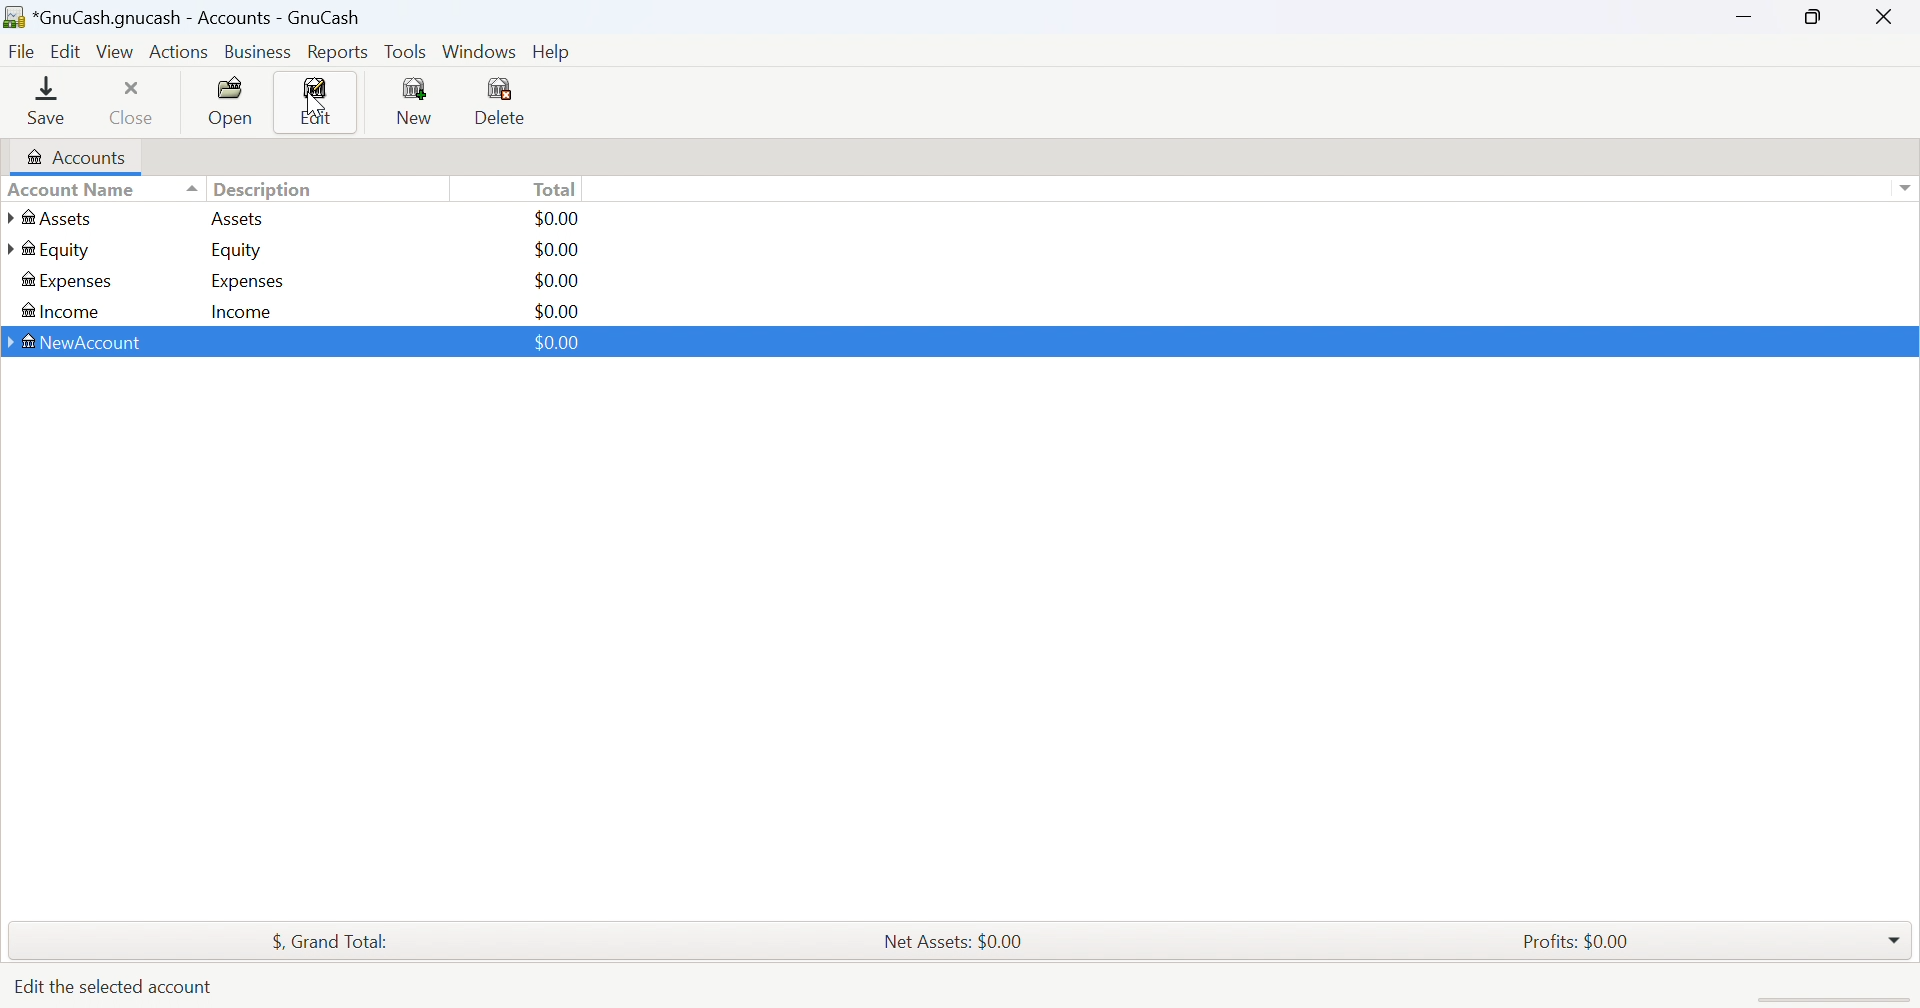 The width and height of the screenshot is (1920, 1008). I want to click on Business, so click(261, 53).